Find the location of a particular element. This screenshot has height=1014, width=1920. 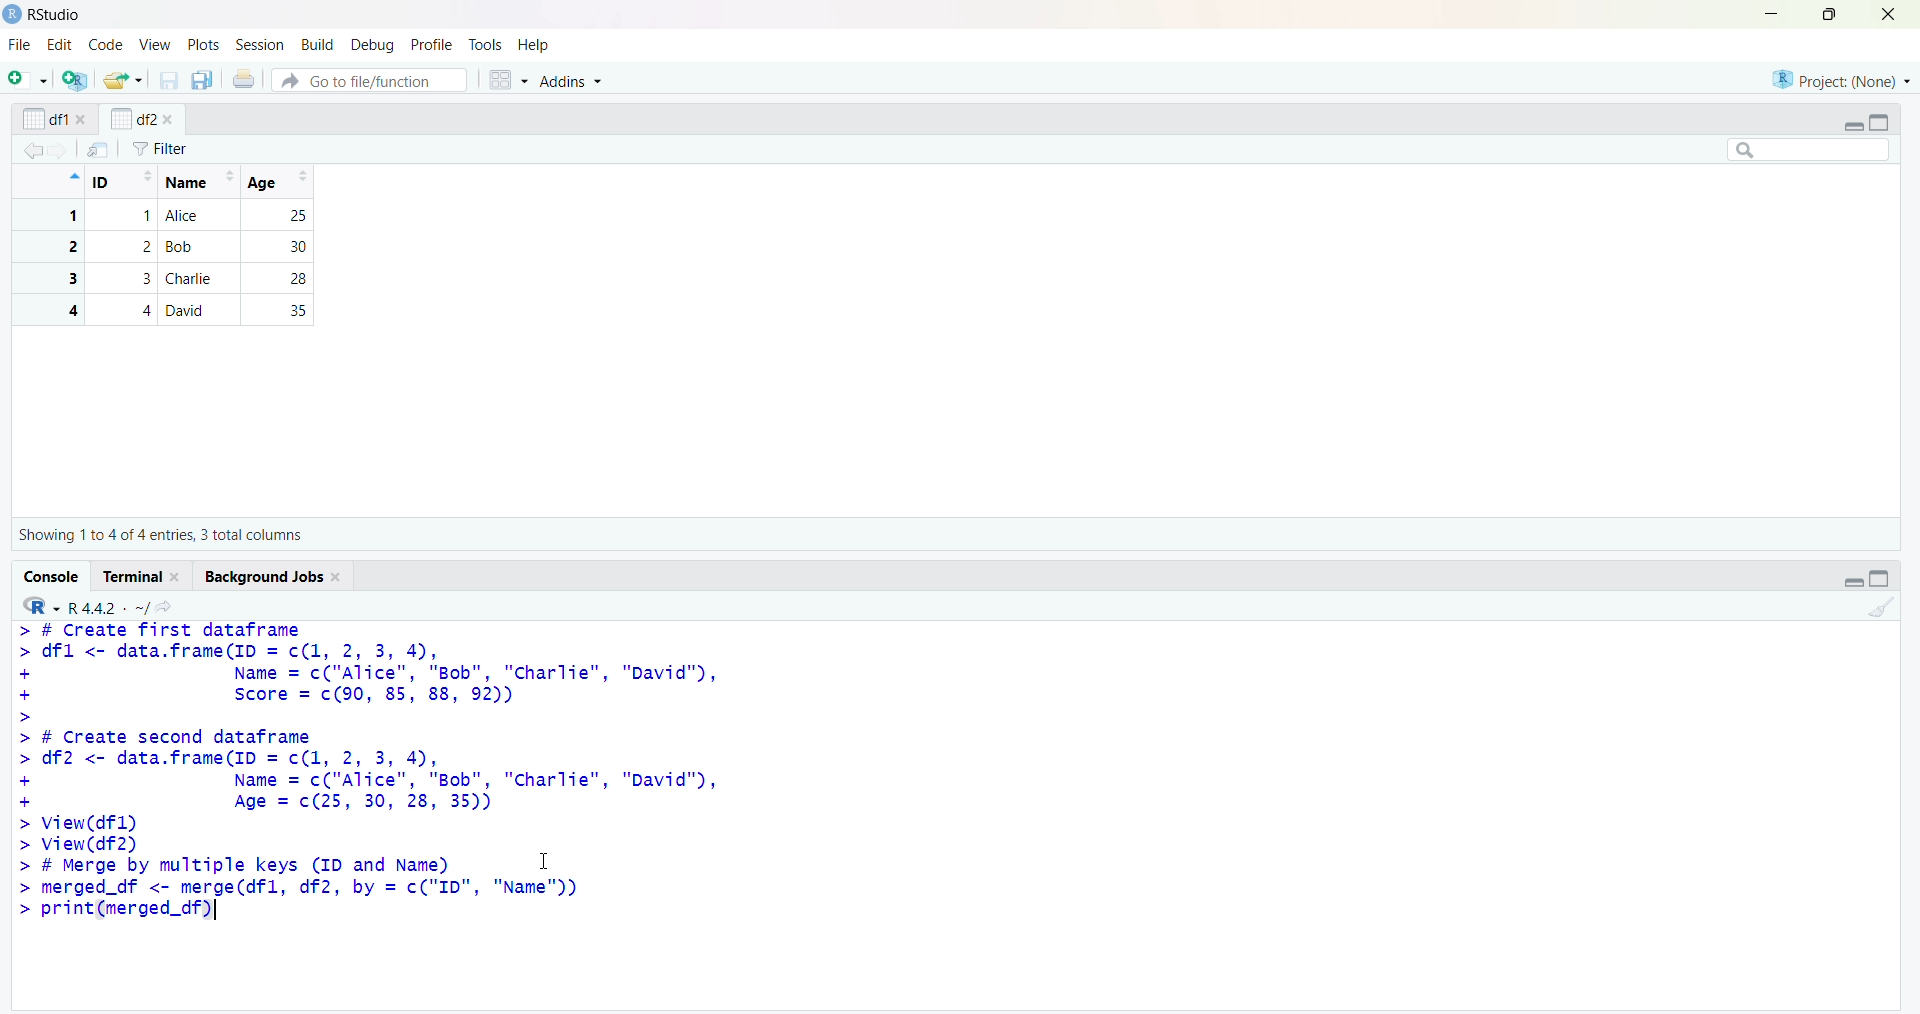

close is located at coordinates (83, 119).